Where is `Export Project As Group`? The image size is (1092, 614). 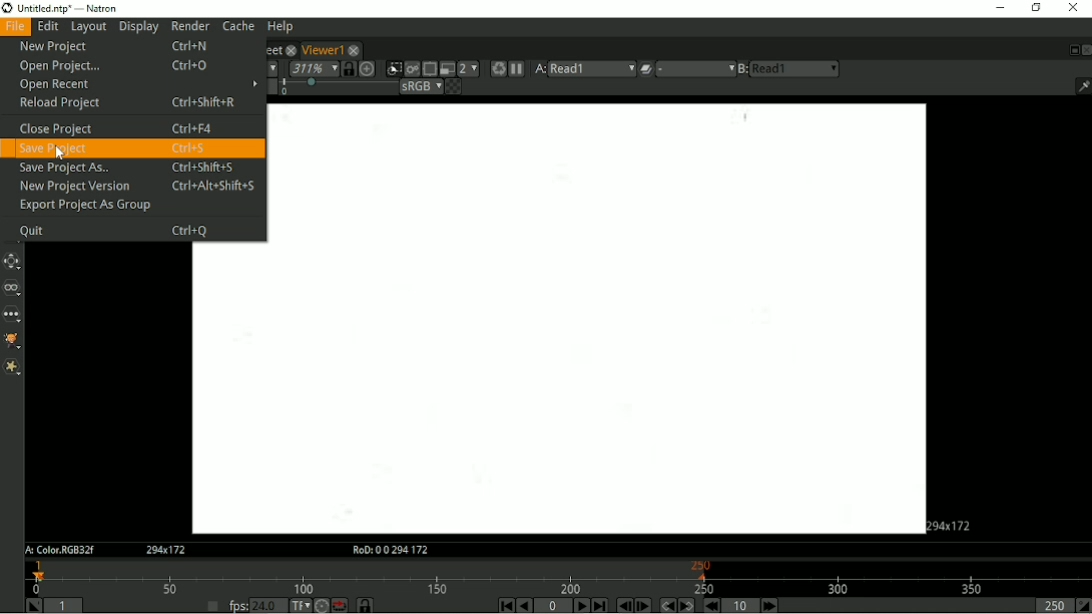
Export Project As Group is located at coordinates (83, 206).